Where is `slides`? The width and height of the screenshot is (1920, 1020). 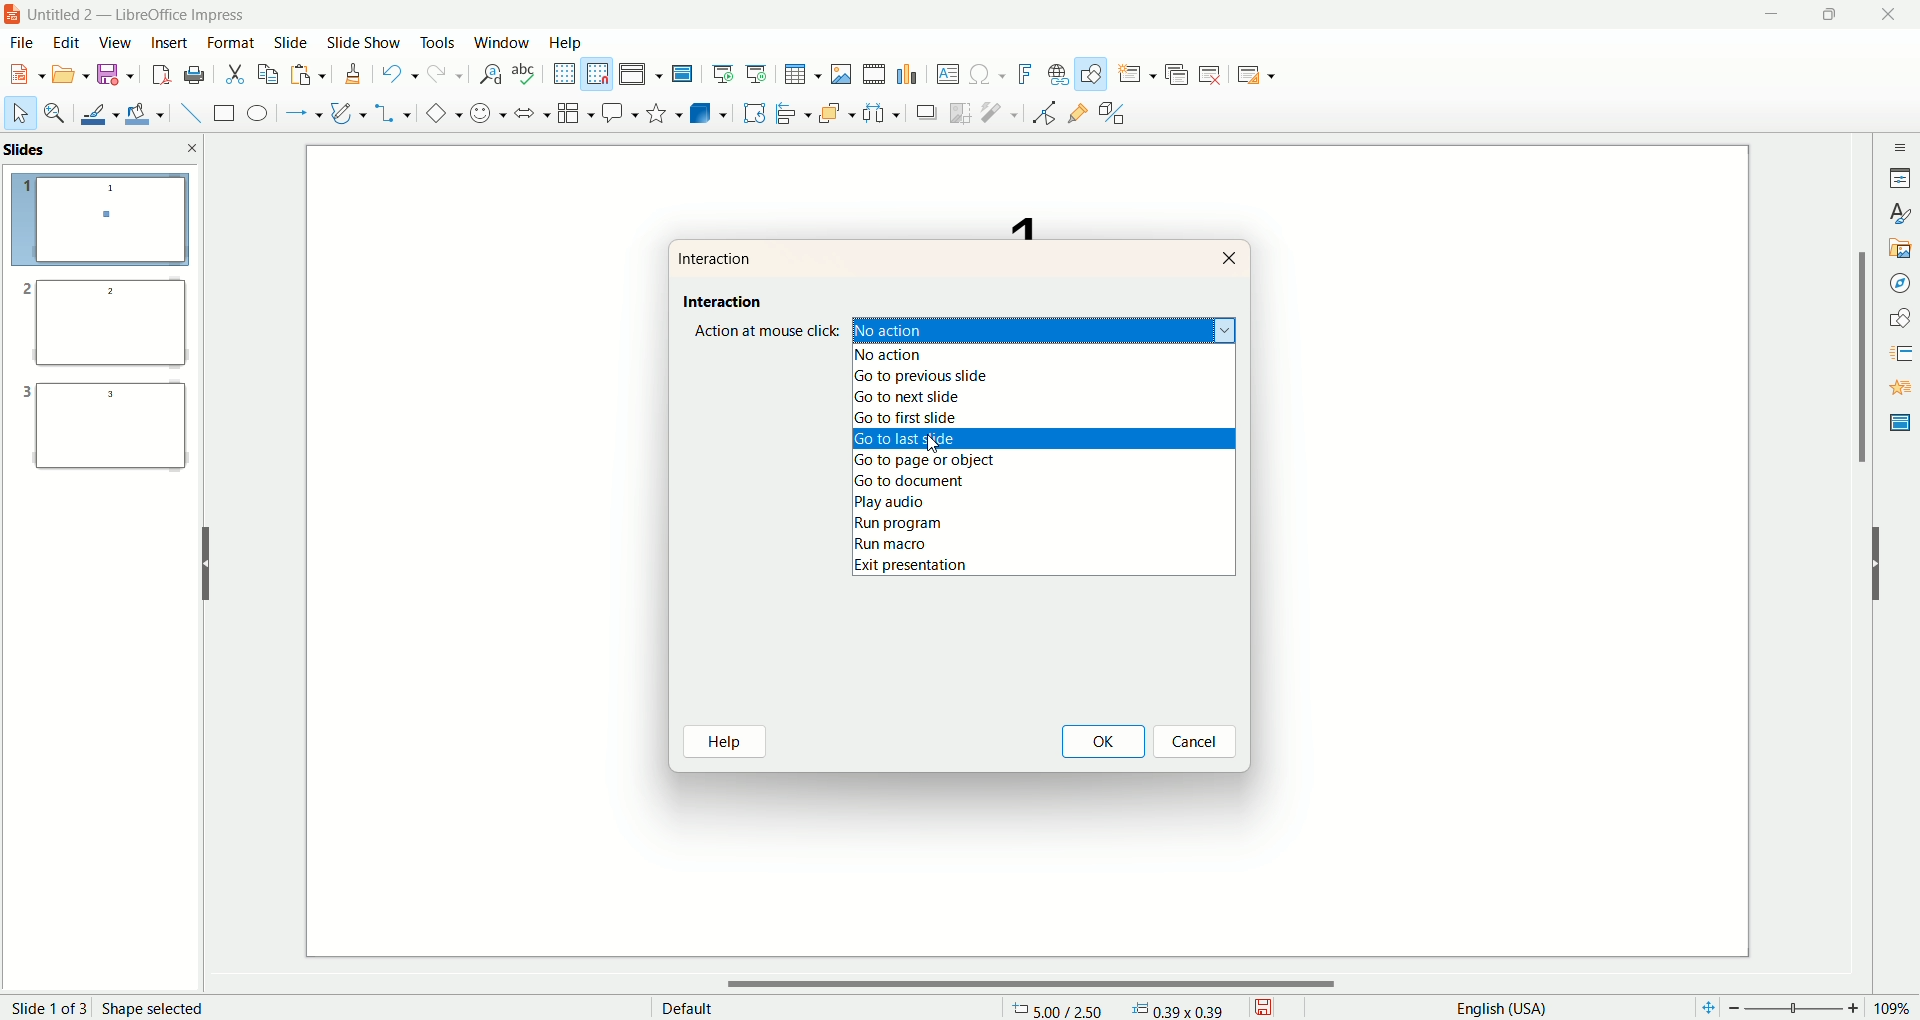
slides is located at coordinates (30, 150).